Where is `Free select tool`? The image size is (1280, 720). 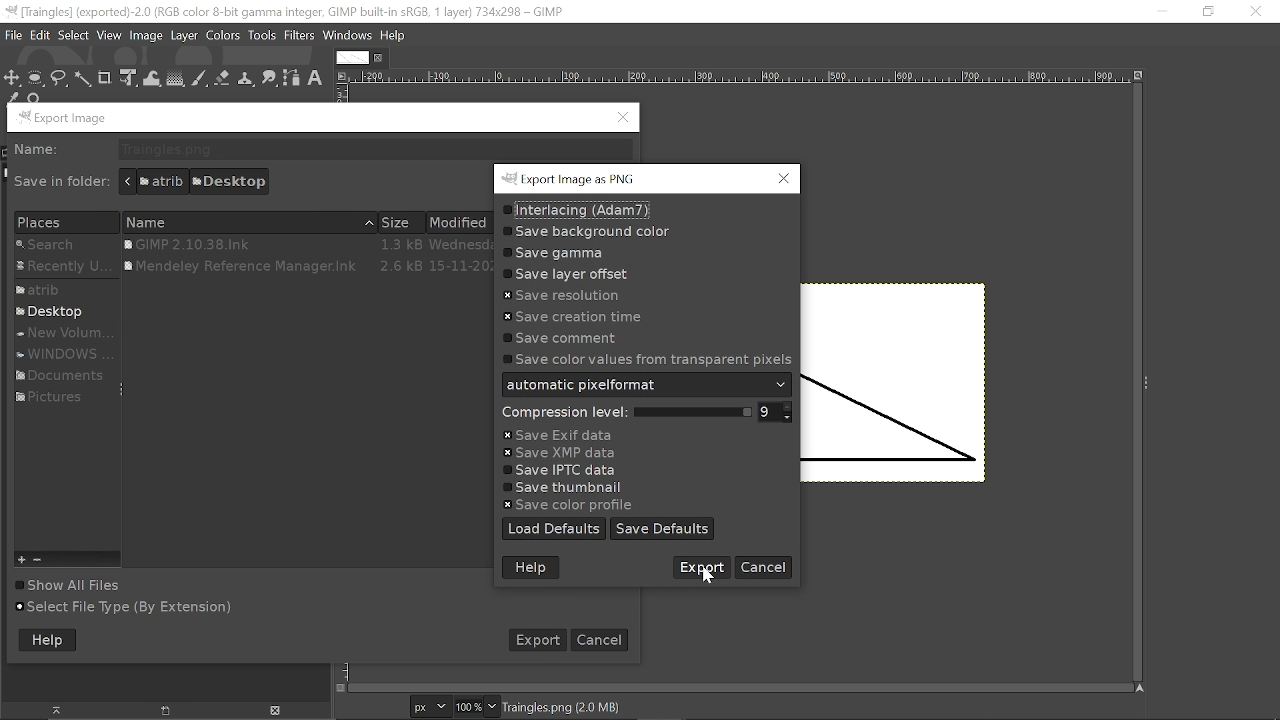 Free select tool is located at coordinates (59, 79).